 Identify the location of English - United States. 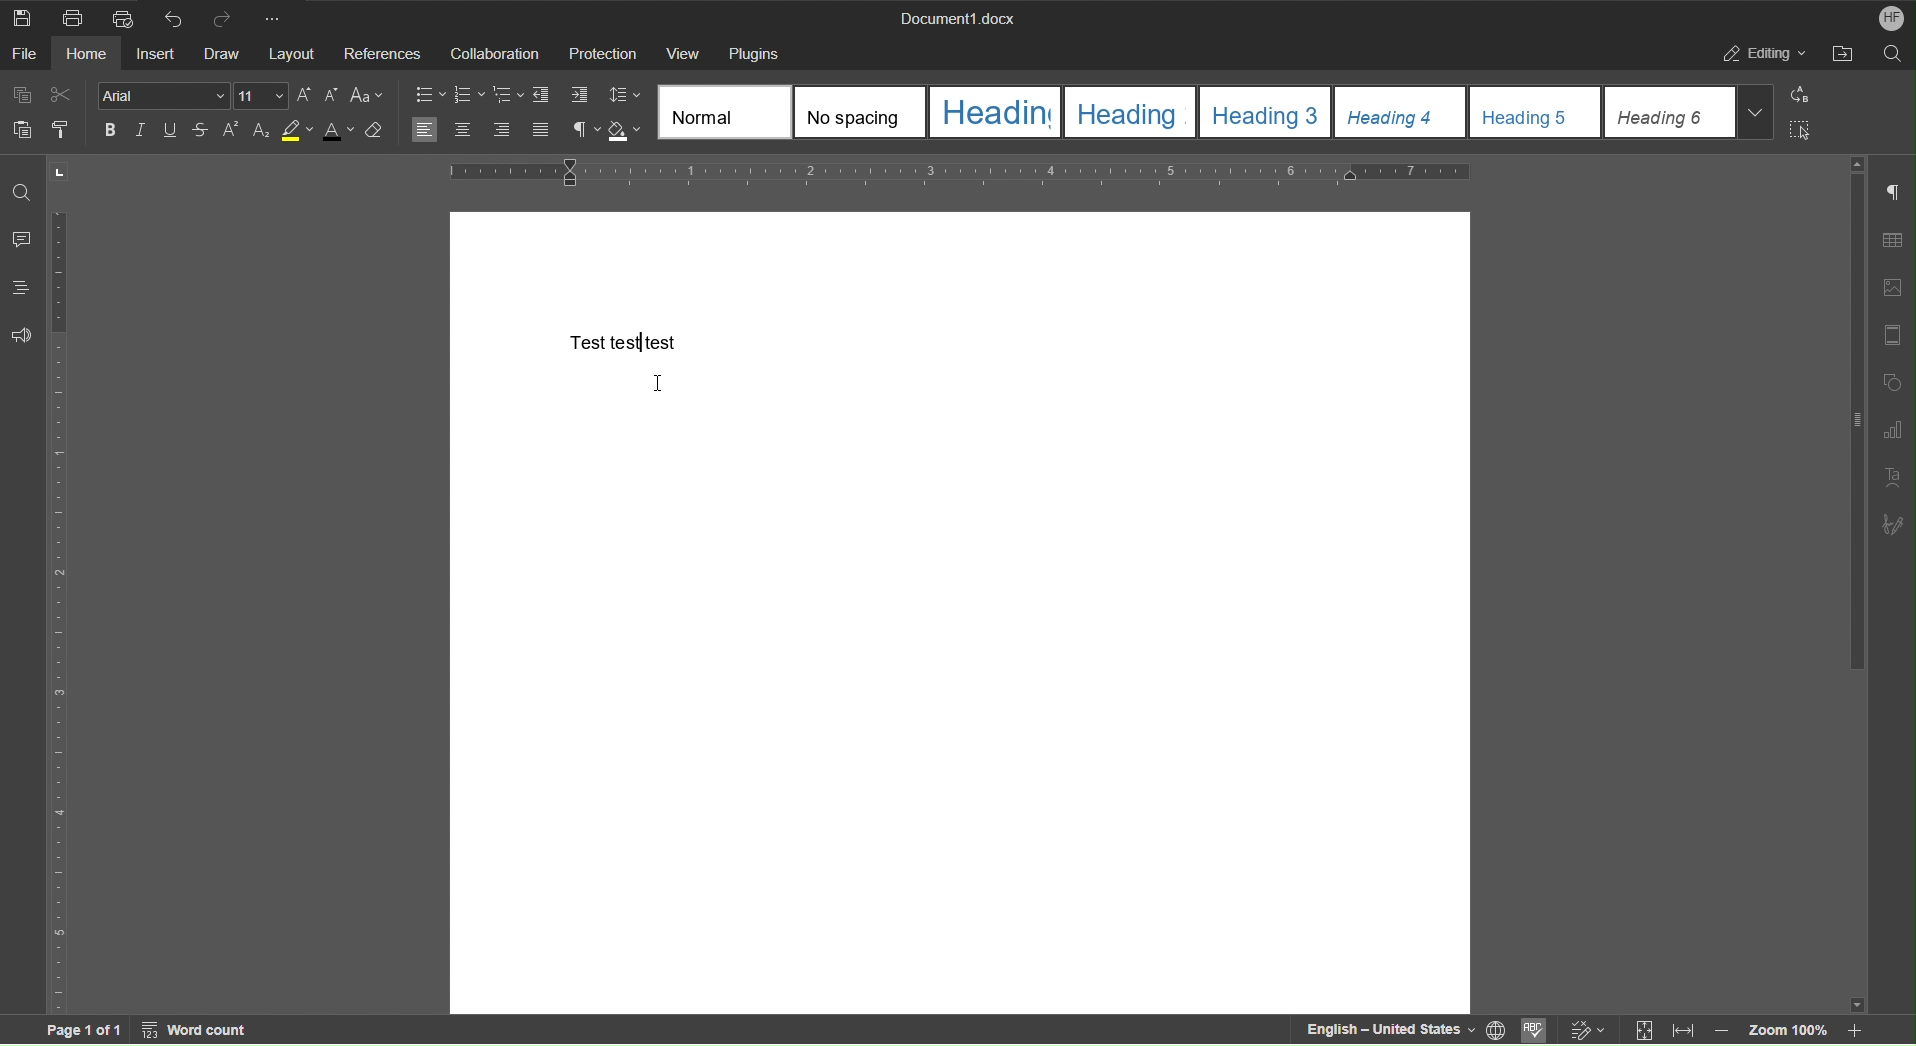
(1388, 1030).